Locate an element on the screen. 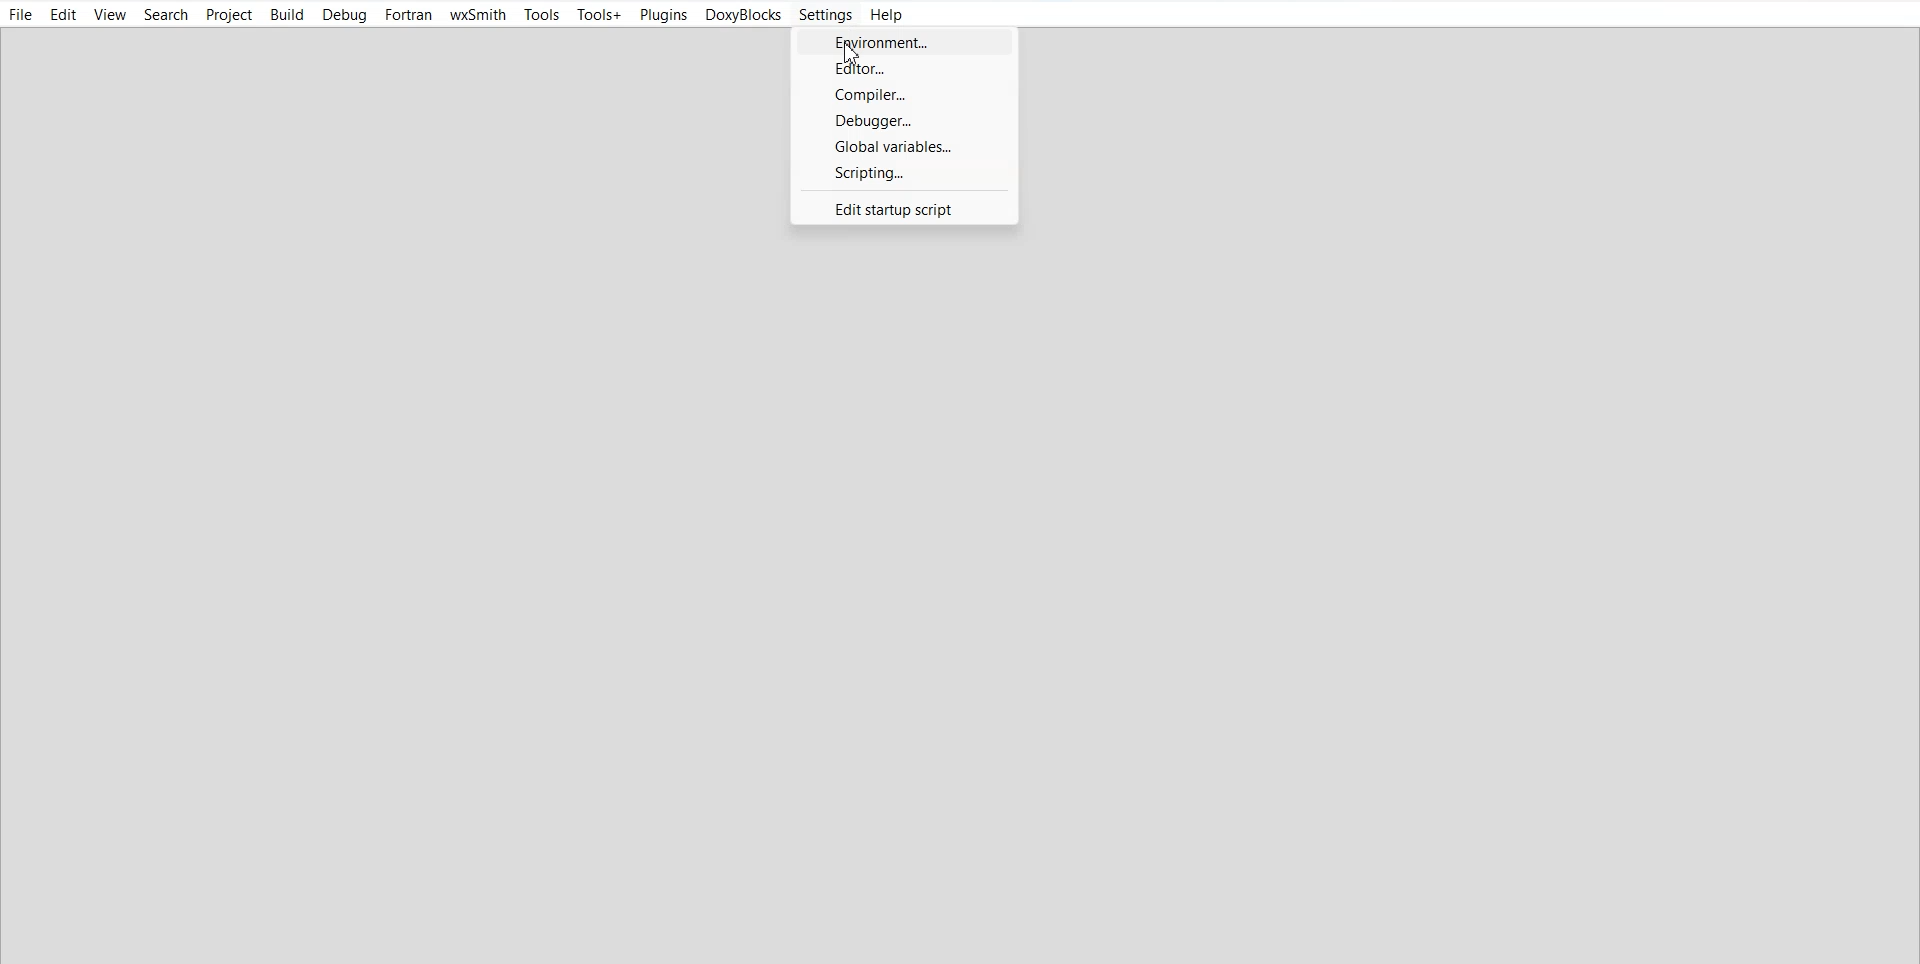 Image resolution: width=1920 pixels, height=964 pixels. Build is located at coordinates (286, 14).